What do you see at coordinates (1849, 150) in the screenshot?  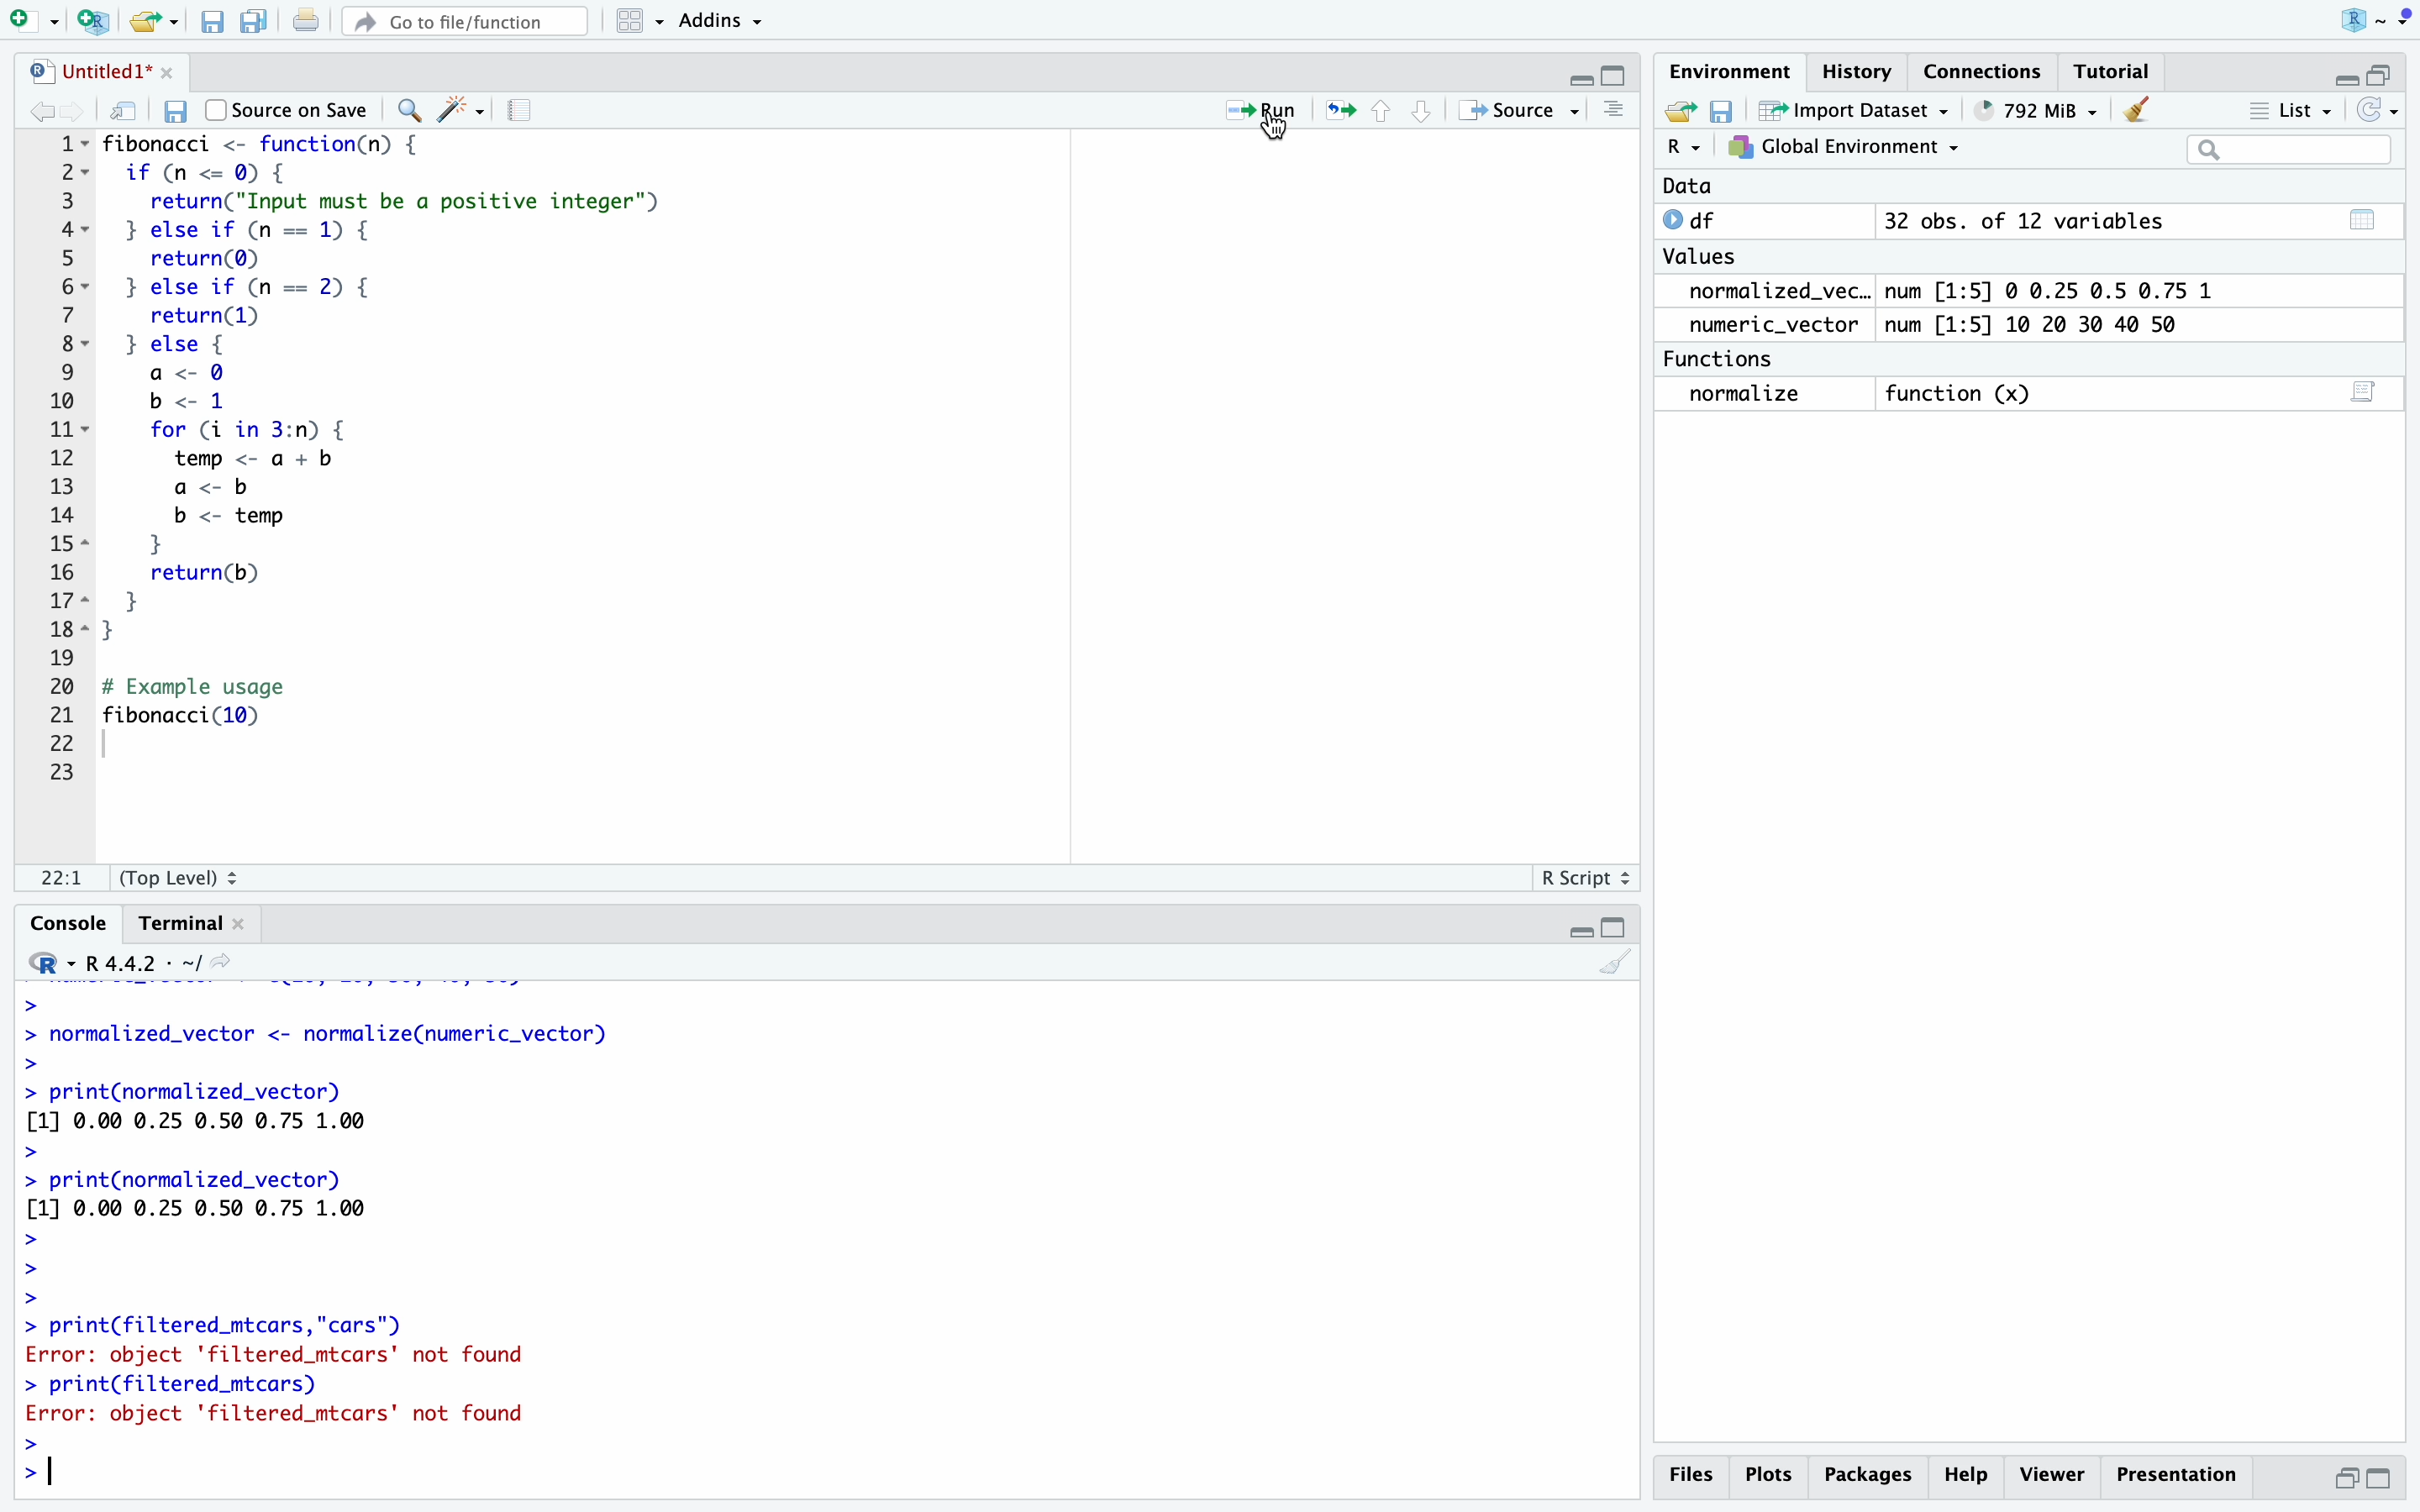 I see `global environment` at bounding box center [1849, 150].